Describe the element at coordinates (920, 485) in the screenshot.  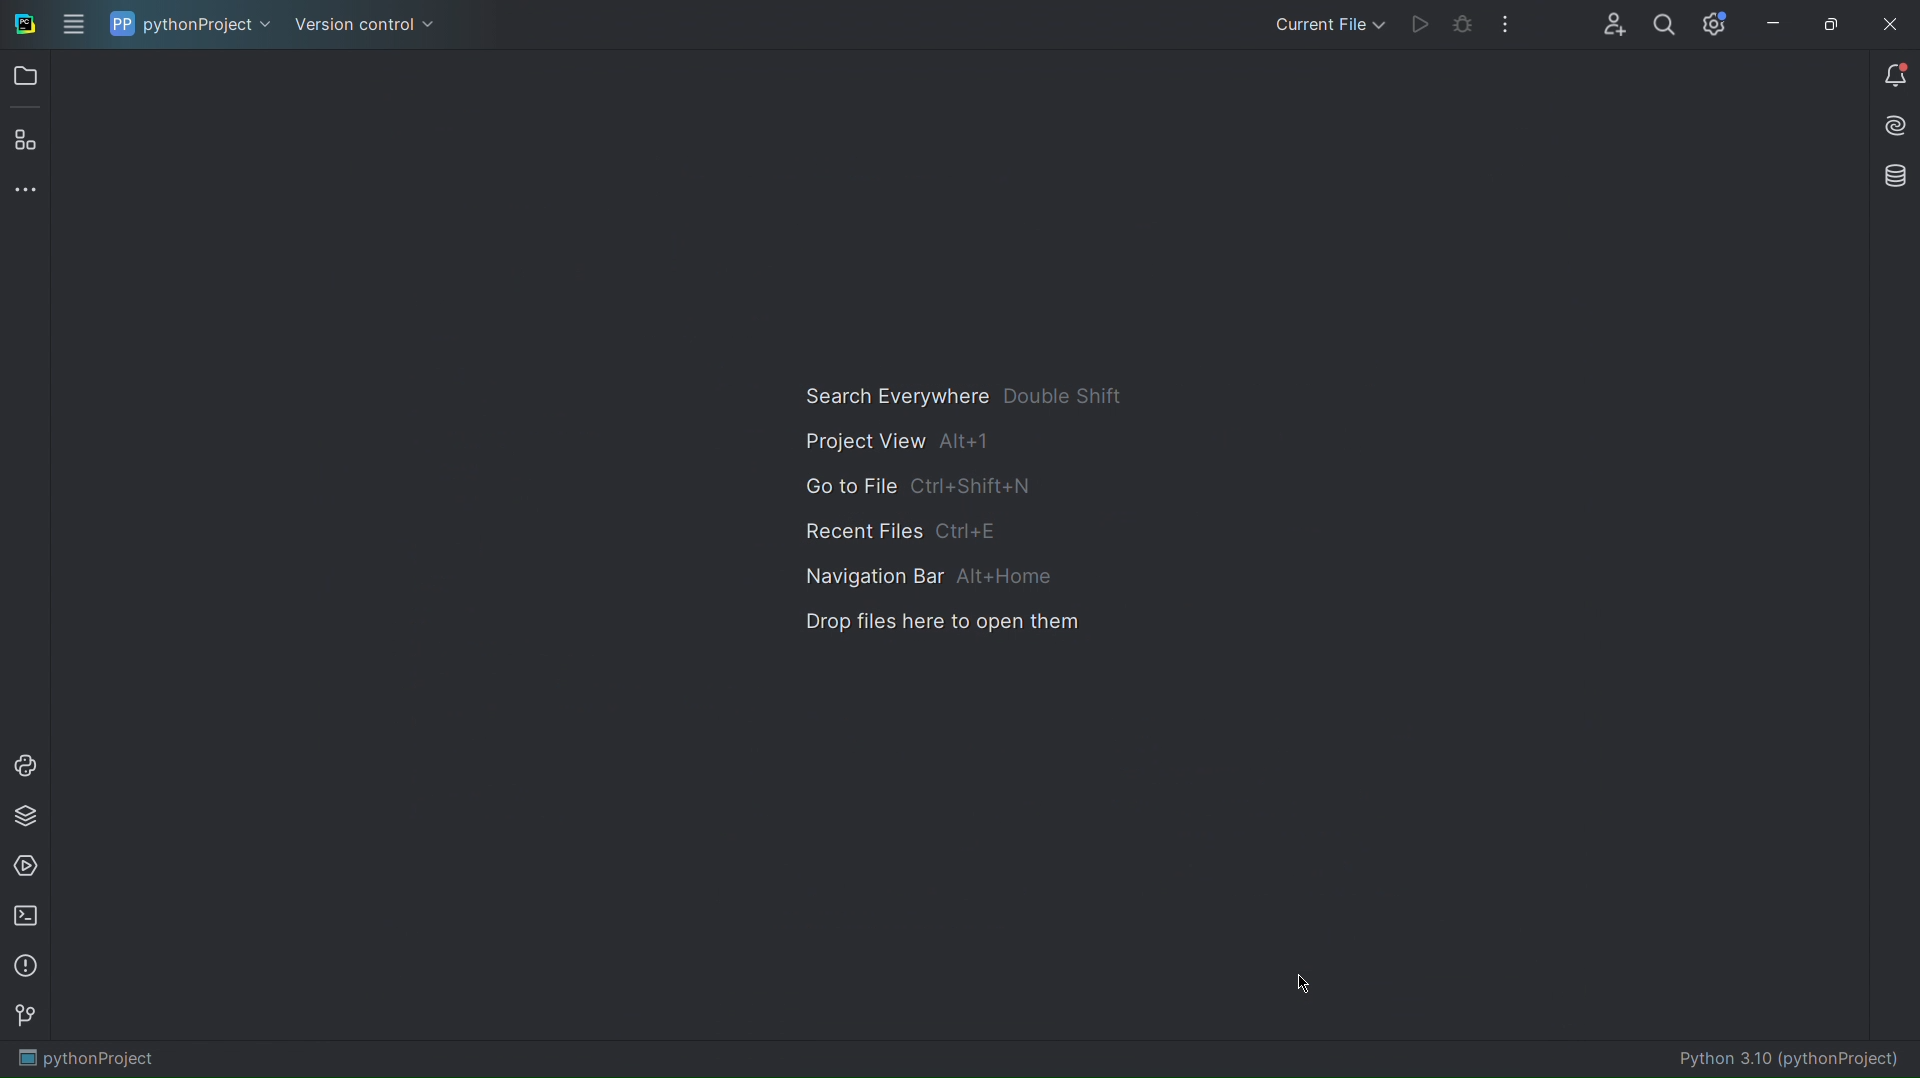
I see `Go to File` at that location.